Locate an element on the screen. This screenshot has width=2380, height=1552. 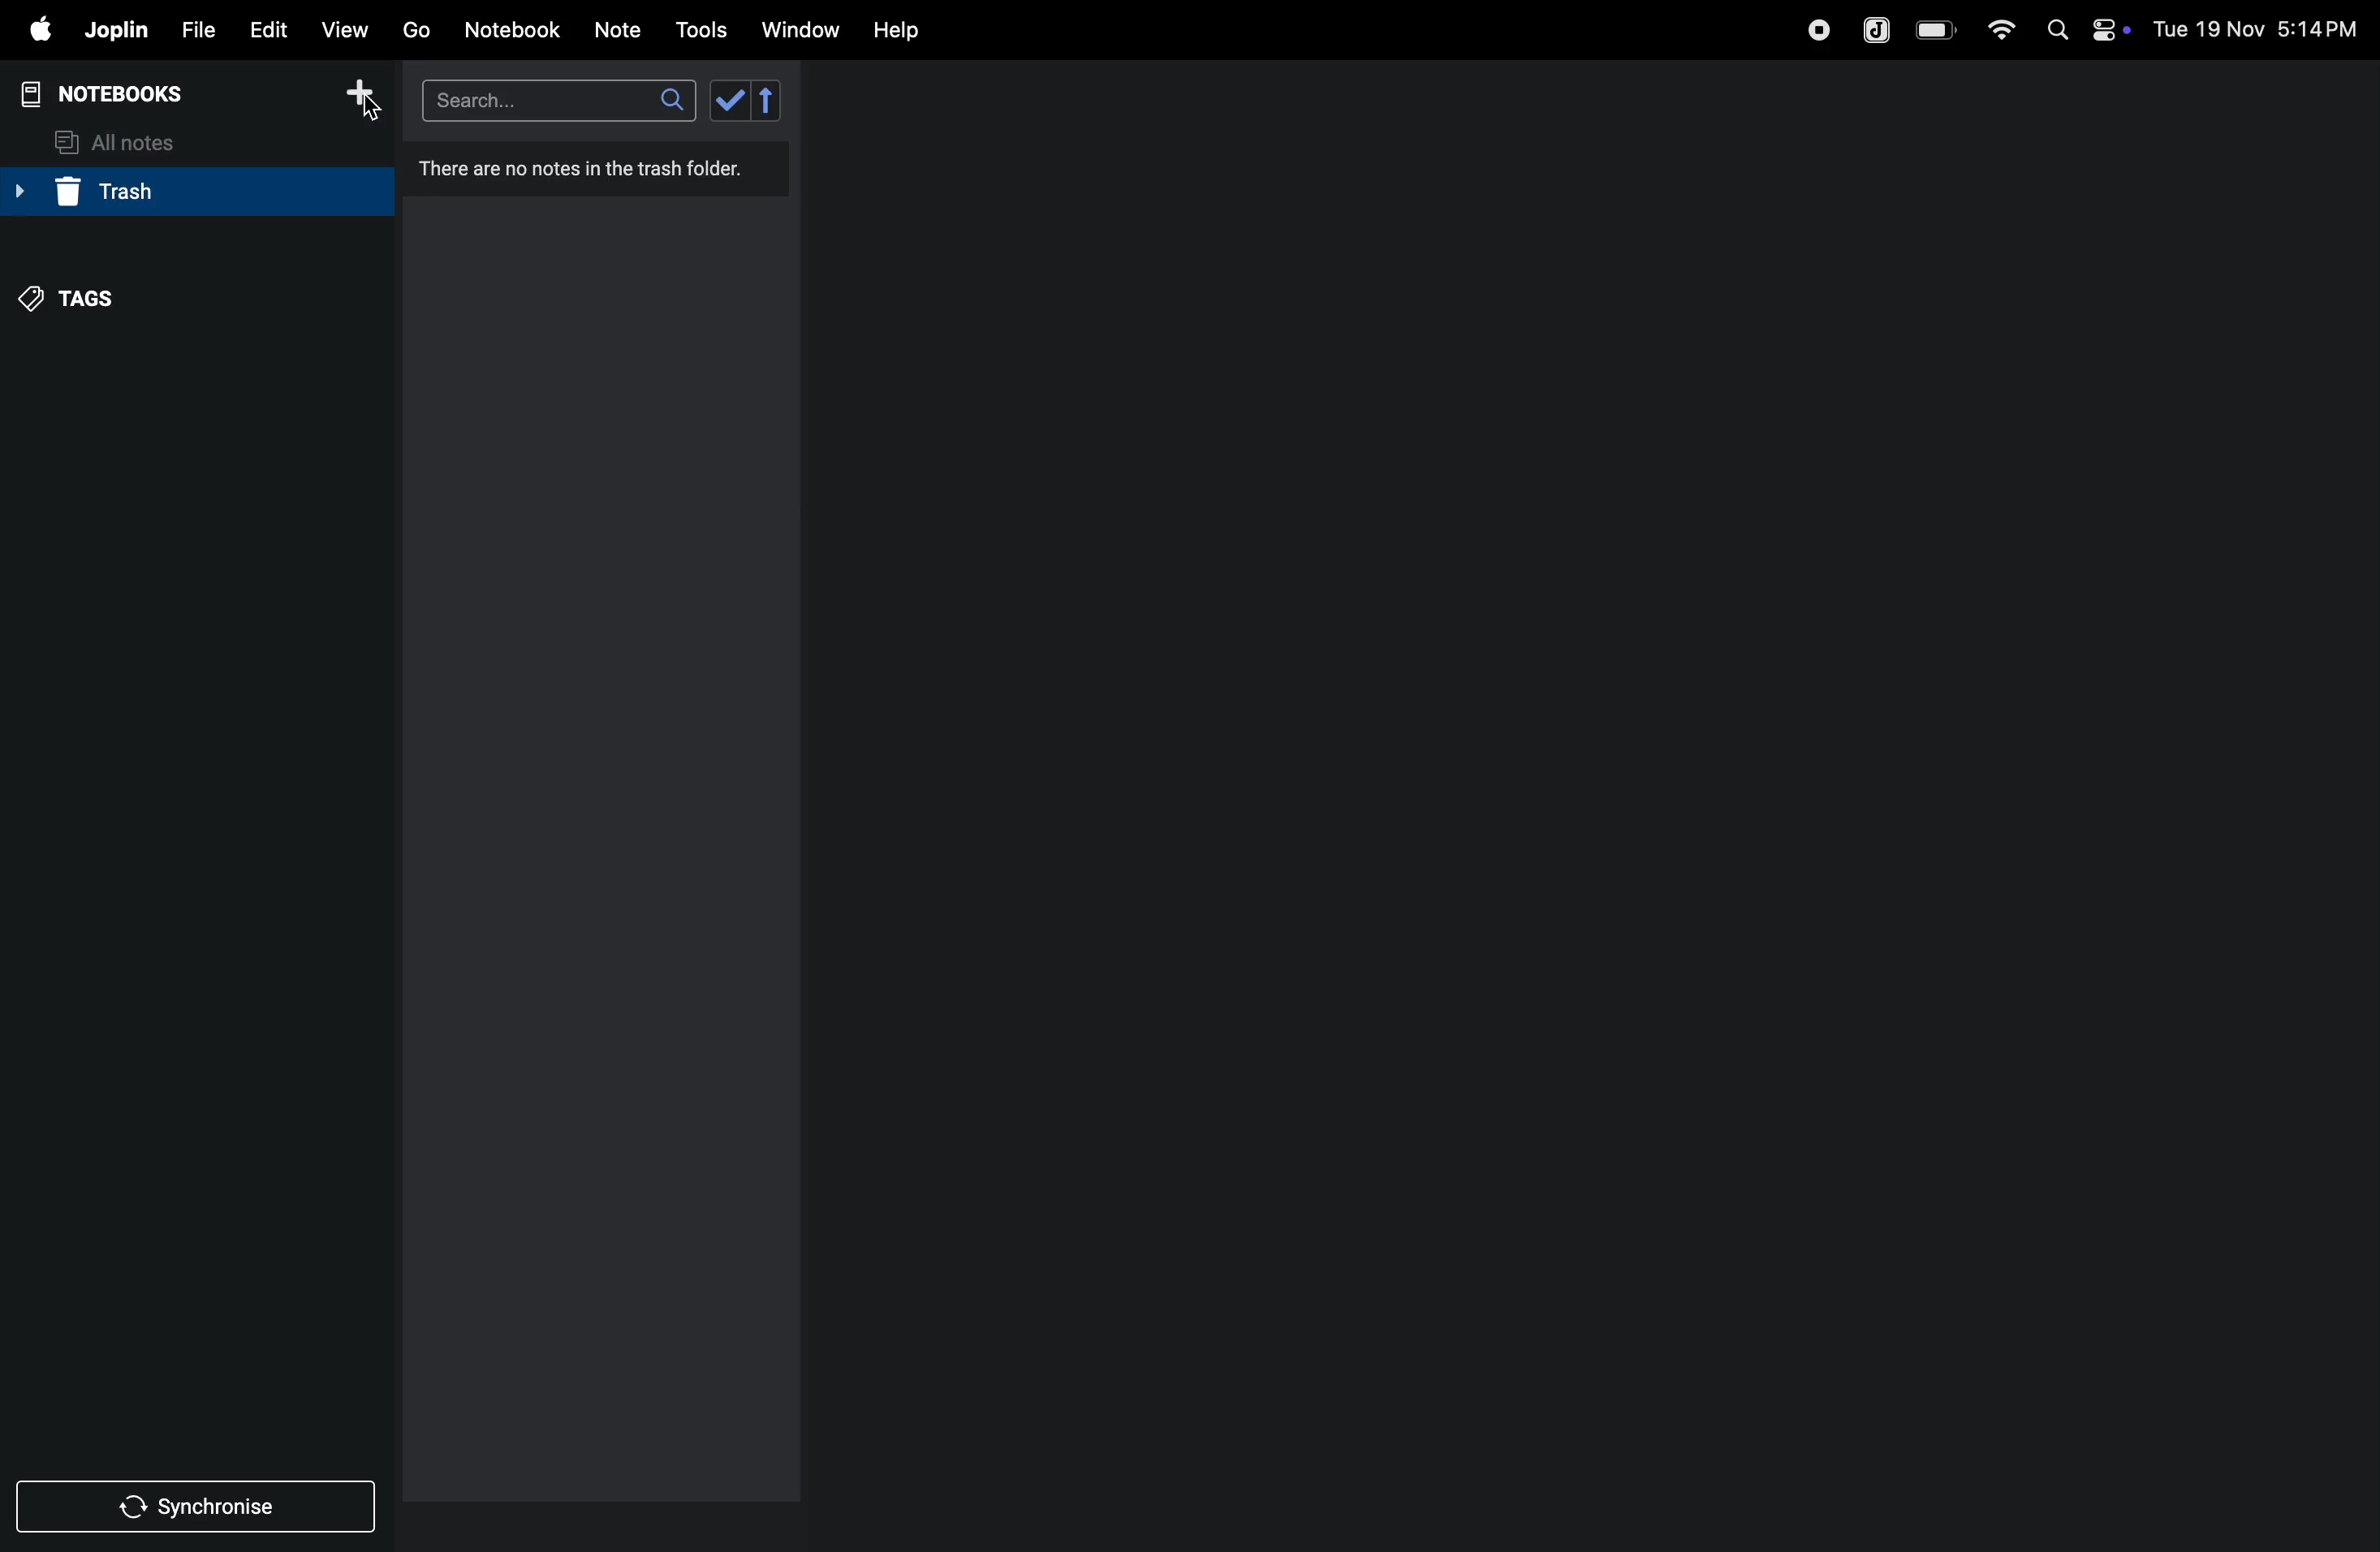
file is located at coordinates (191, 27).